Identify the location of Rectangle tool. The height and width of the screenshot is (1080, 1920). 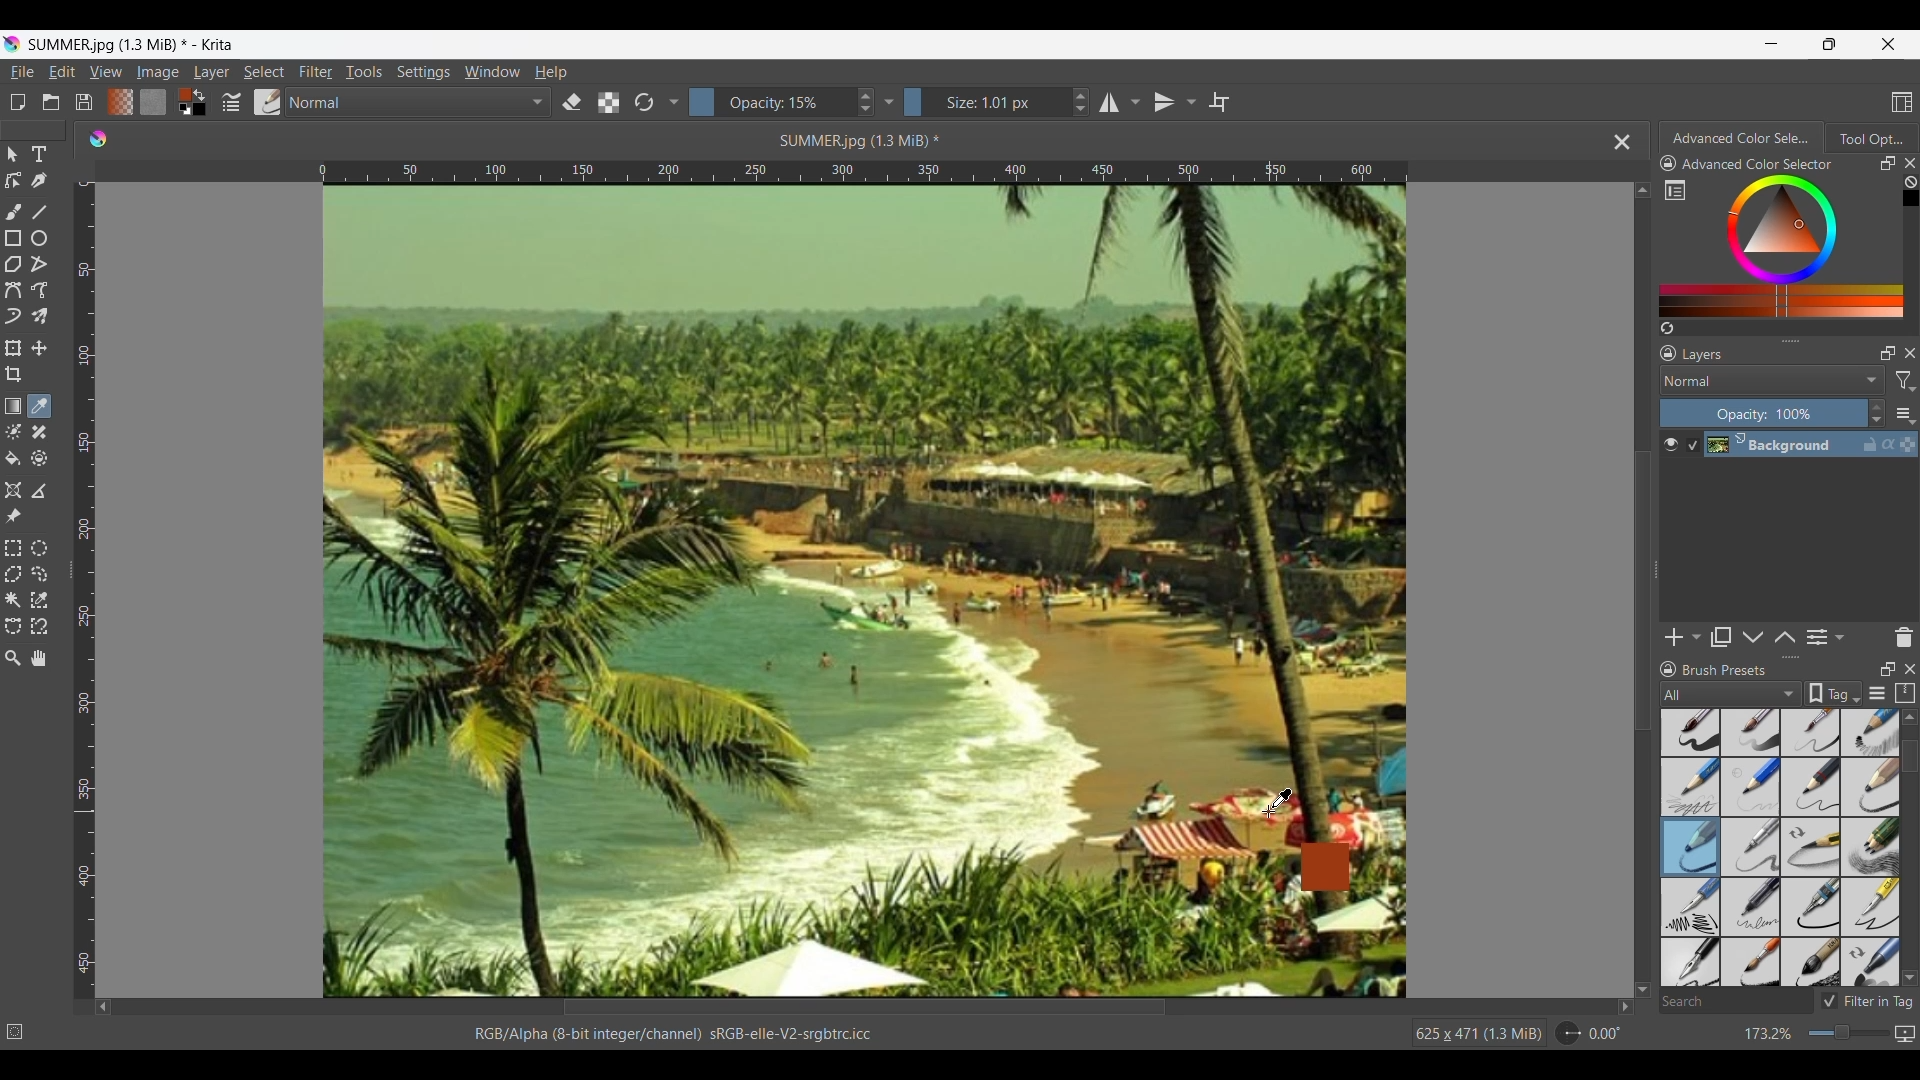
(14, 238).